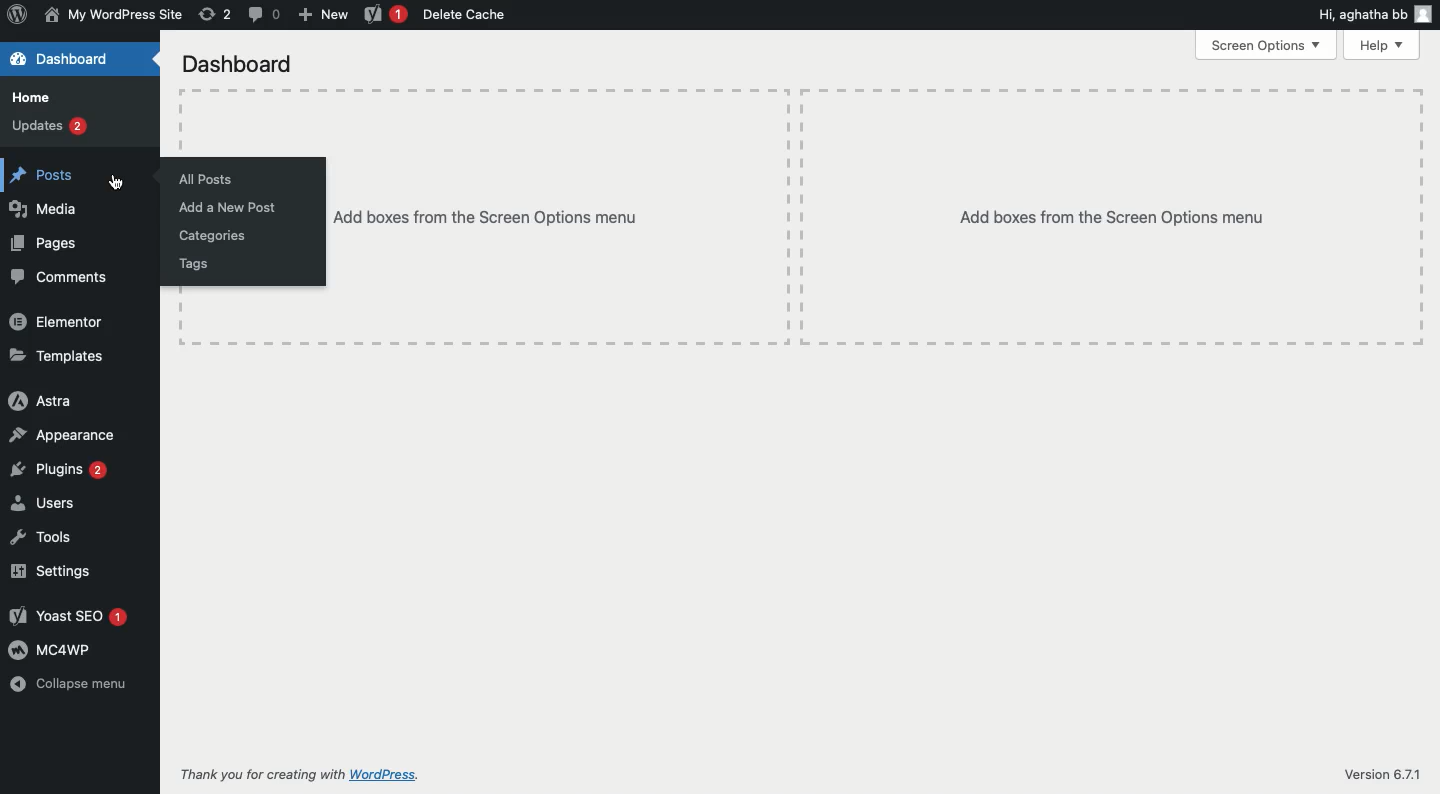 The width and height of the screenshot is (1440, 794). What do you see at coordinates (44, 500) in the screenshot?
I see `Users` at bounding box center [44, 500].